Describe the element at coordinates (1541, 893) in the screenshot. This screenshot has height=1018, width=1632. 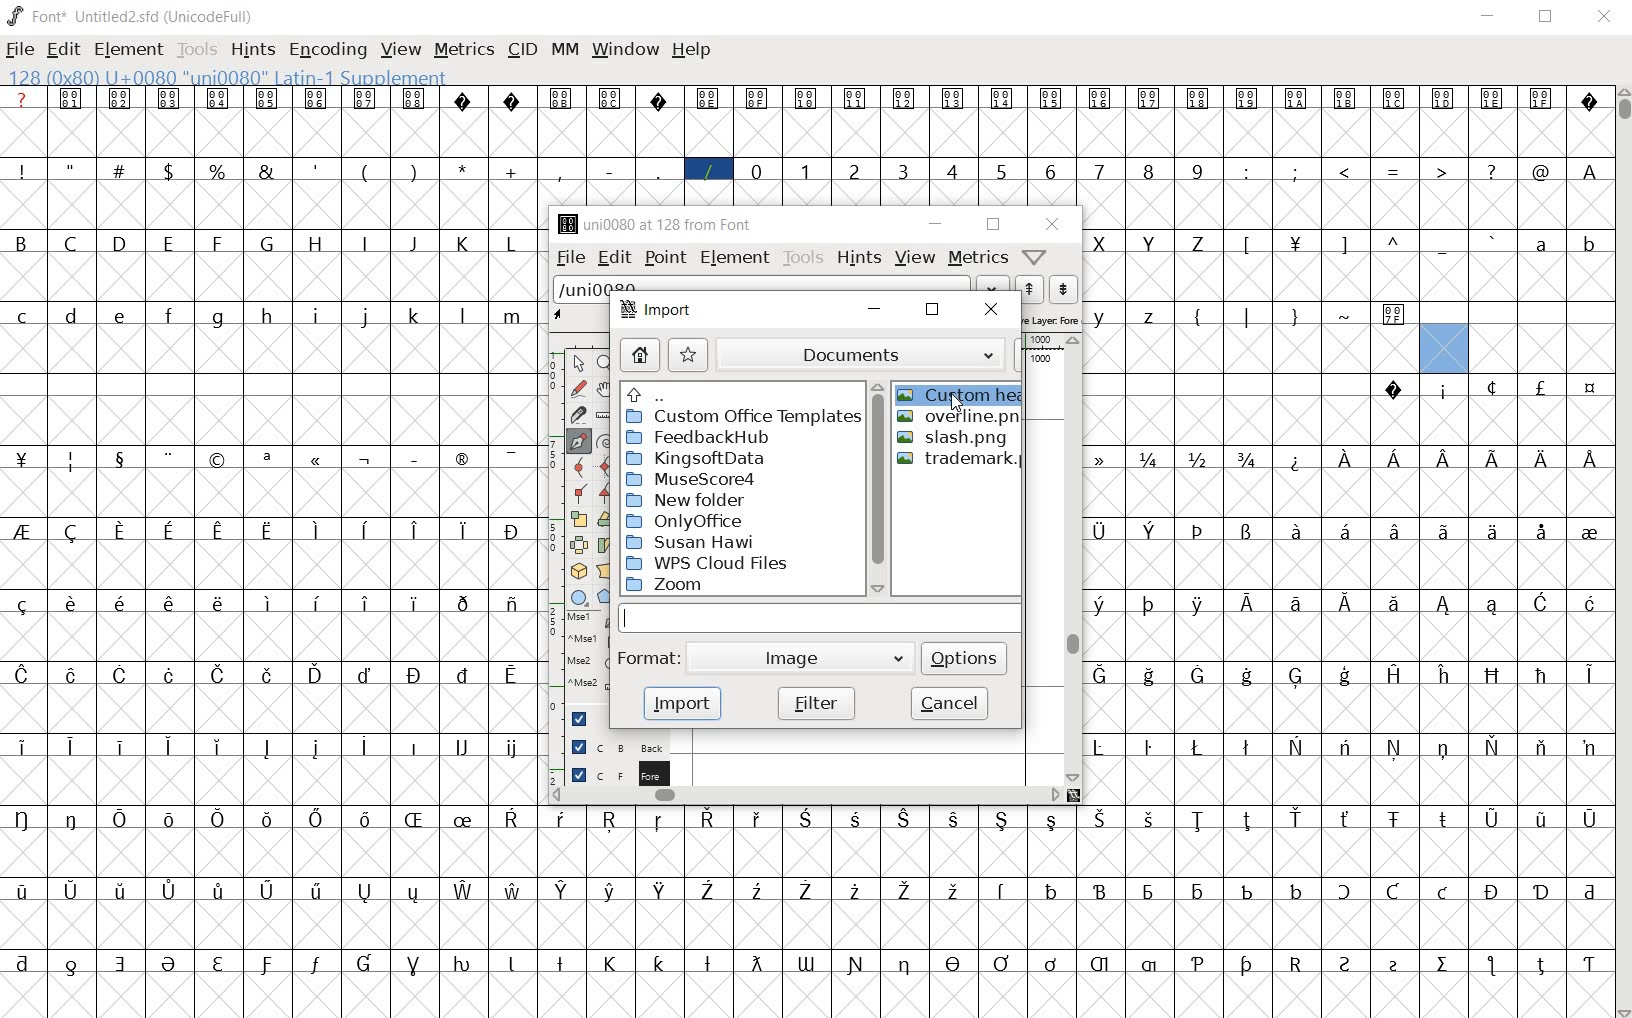
I see `glyph` at that location.